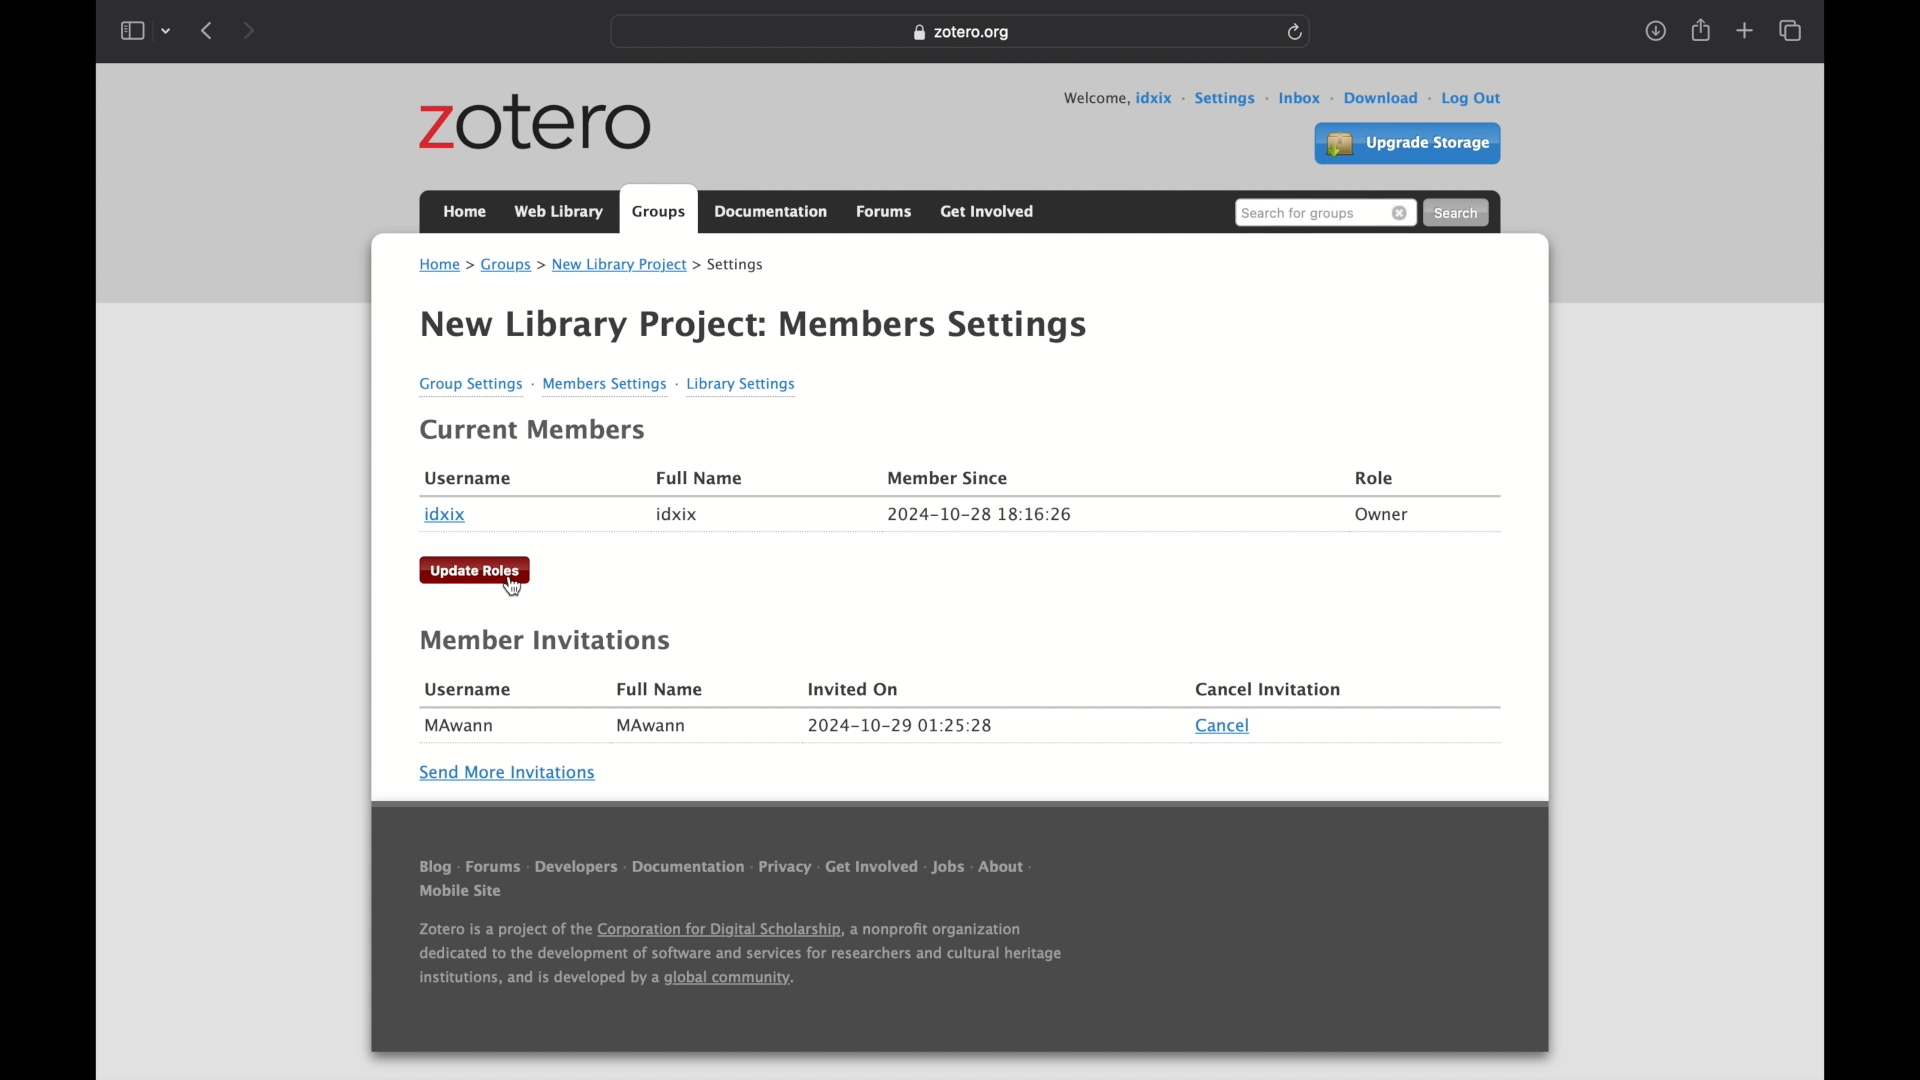  Describe the element at coordinates (510, 772) in the screenshot. I see `send more invitations` at that location.